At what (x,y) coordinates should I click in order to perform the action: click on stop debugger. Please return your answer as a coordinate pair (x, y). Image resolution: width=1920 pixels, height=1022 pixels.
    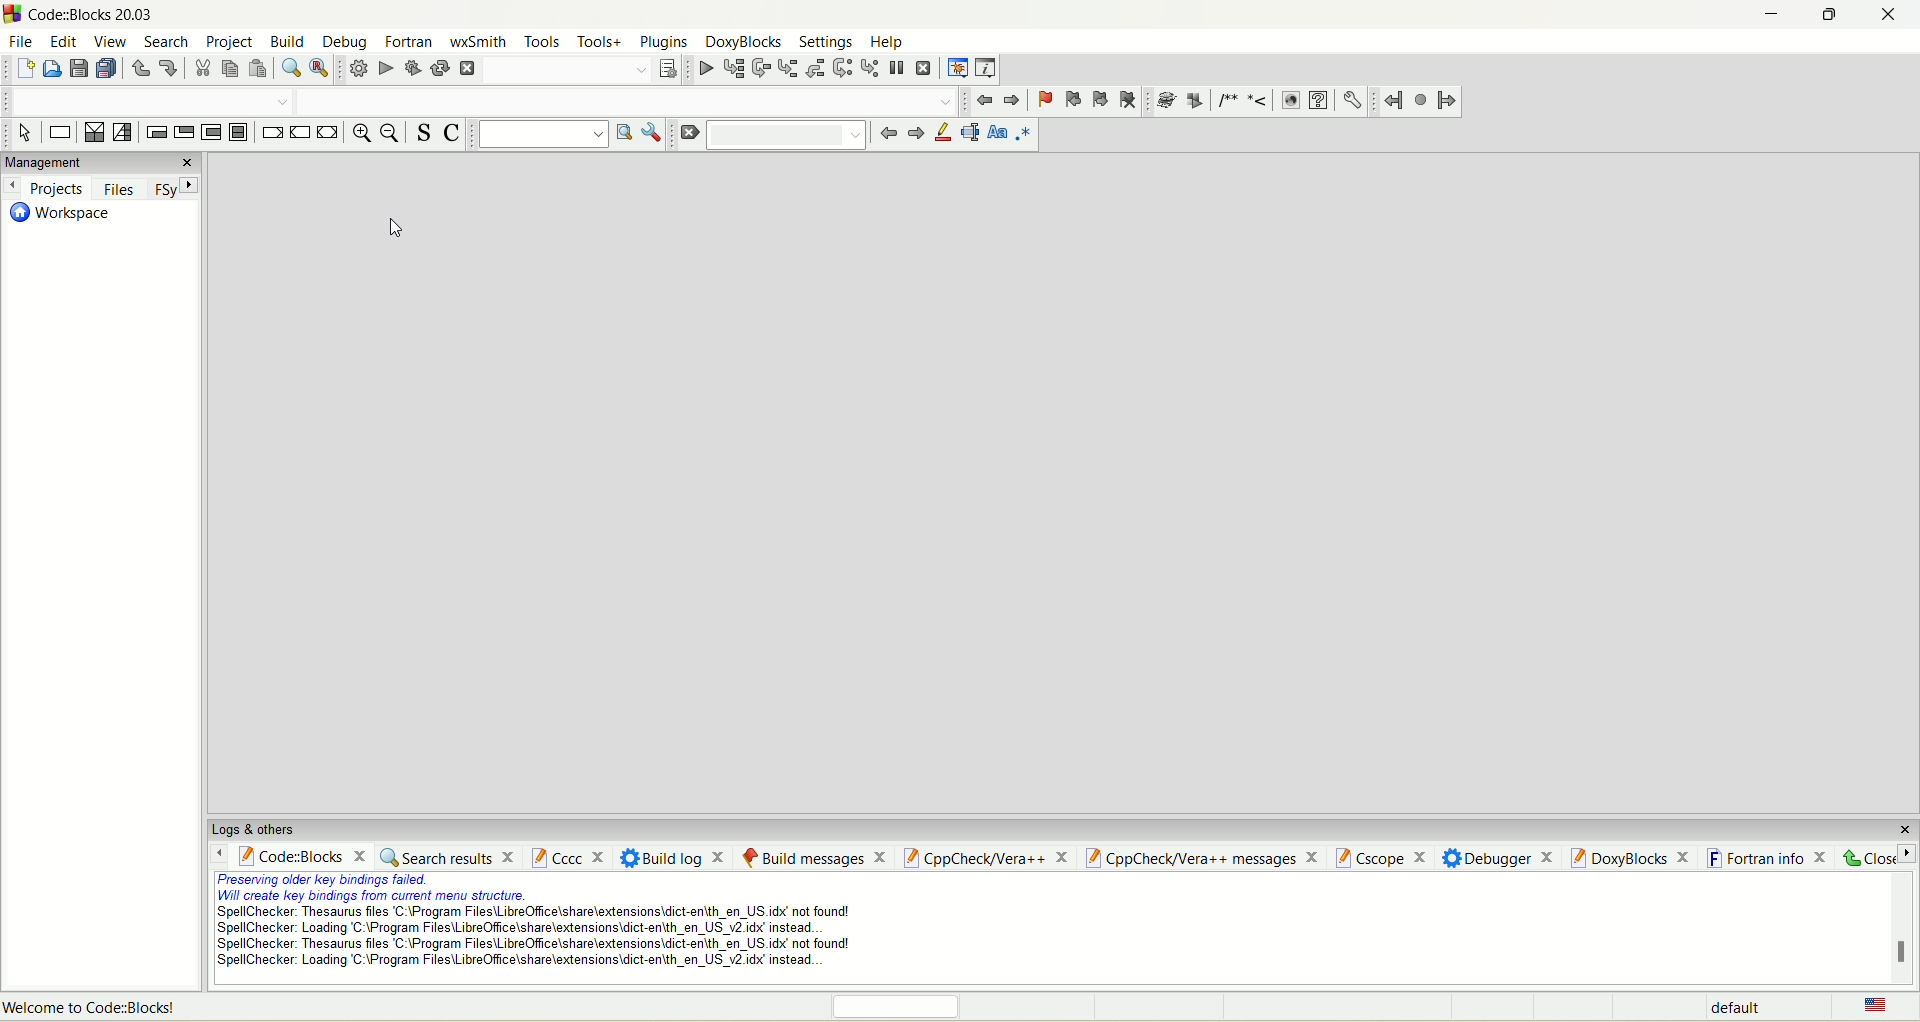
    Looking at the image, I should click on (927, 69).